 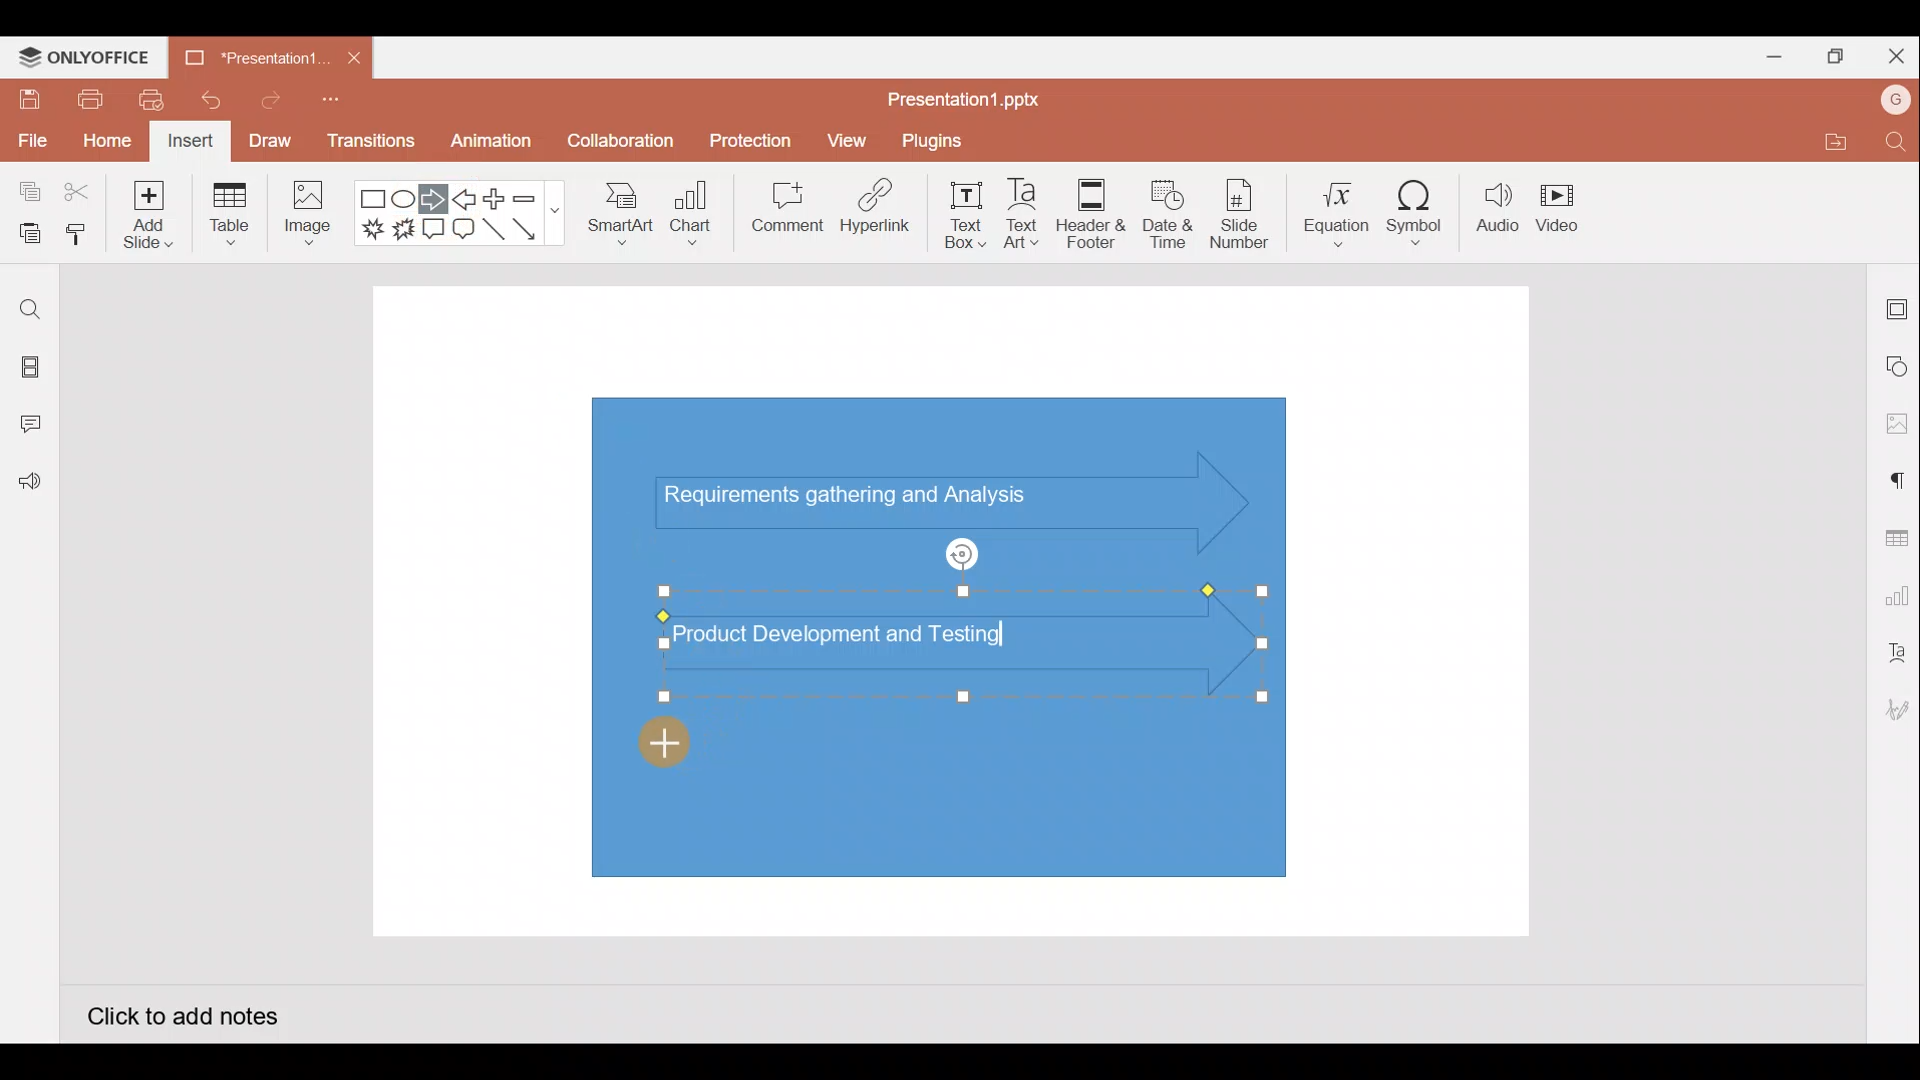 What do you see at coordinates (1898, 305) in the screenshot?
I see `Slide settings` at bounding box center [1898, 305].